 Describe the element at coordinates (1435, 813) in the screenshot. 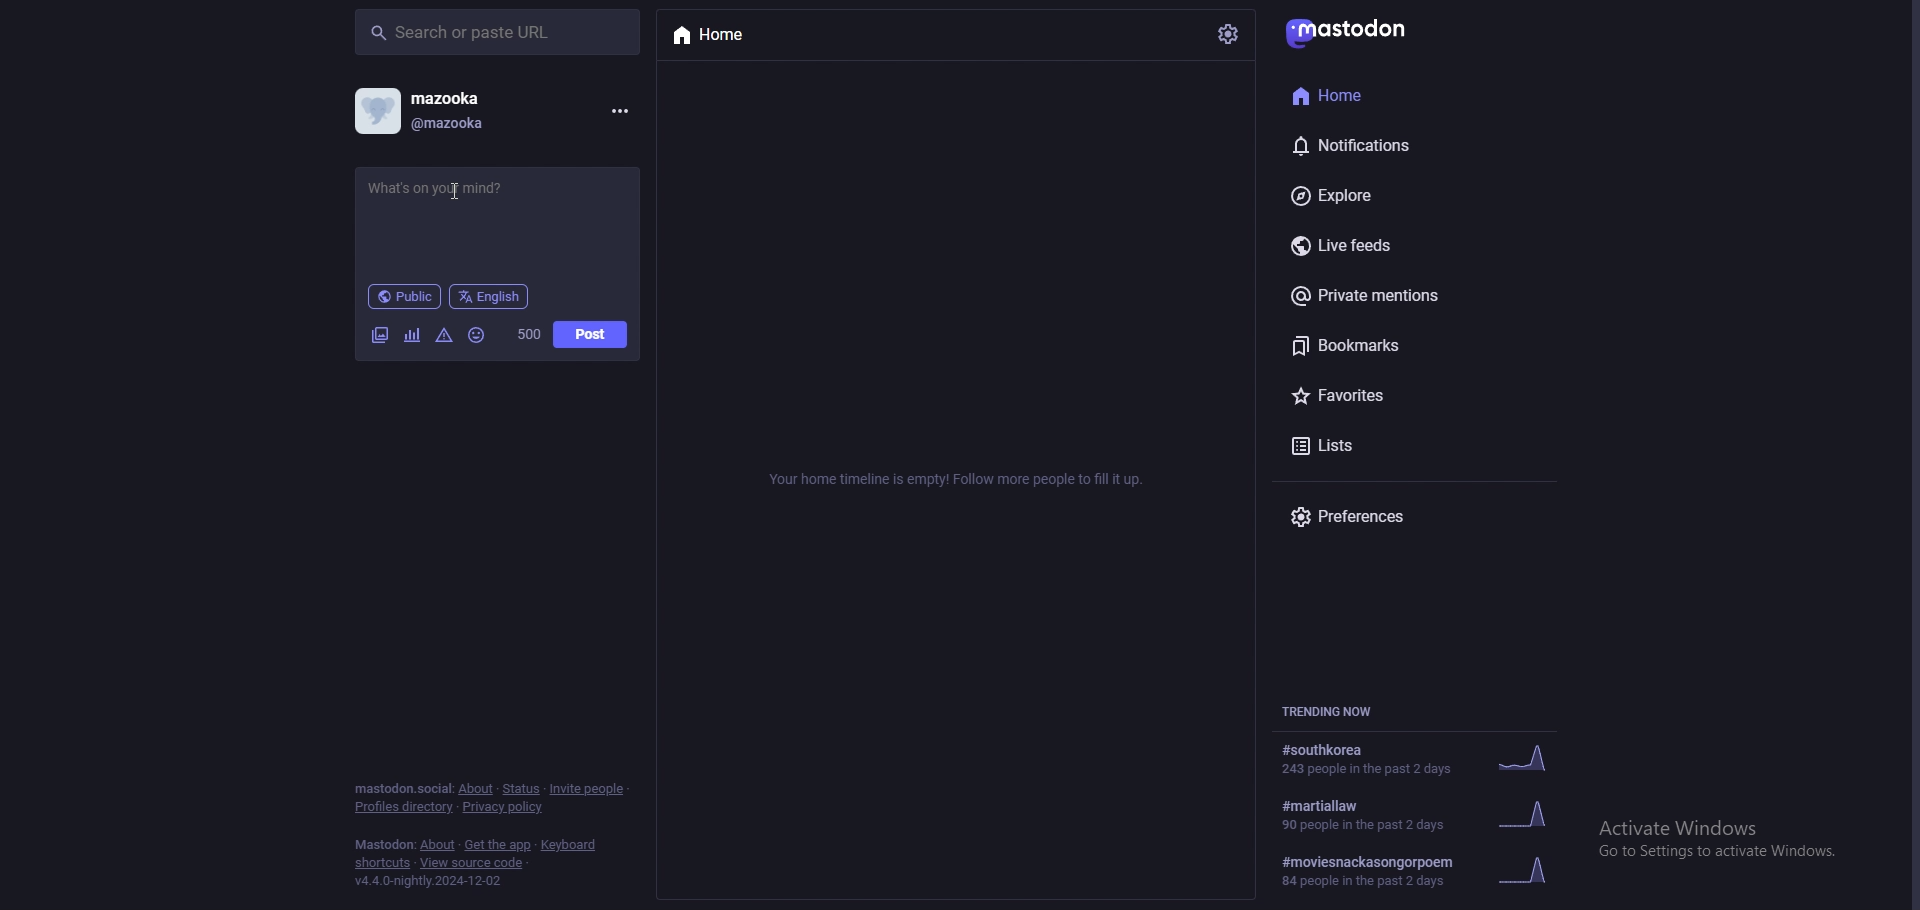

I see `trending` at that location.